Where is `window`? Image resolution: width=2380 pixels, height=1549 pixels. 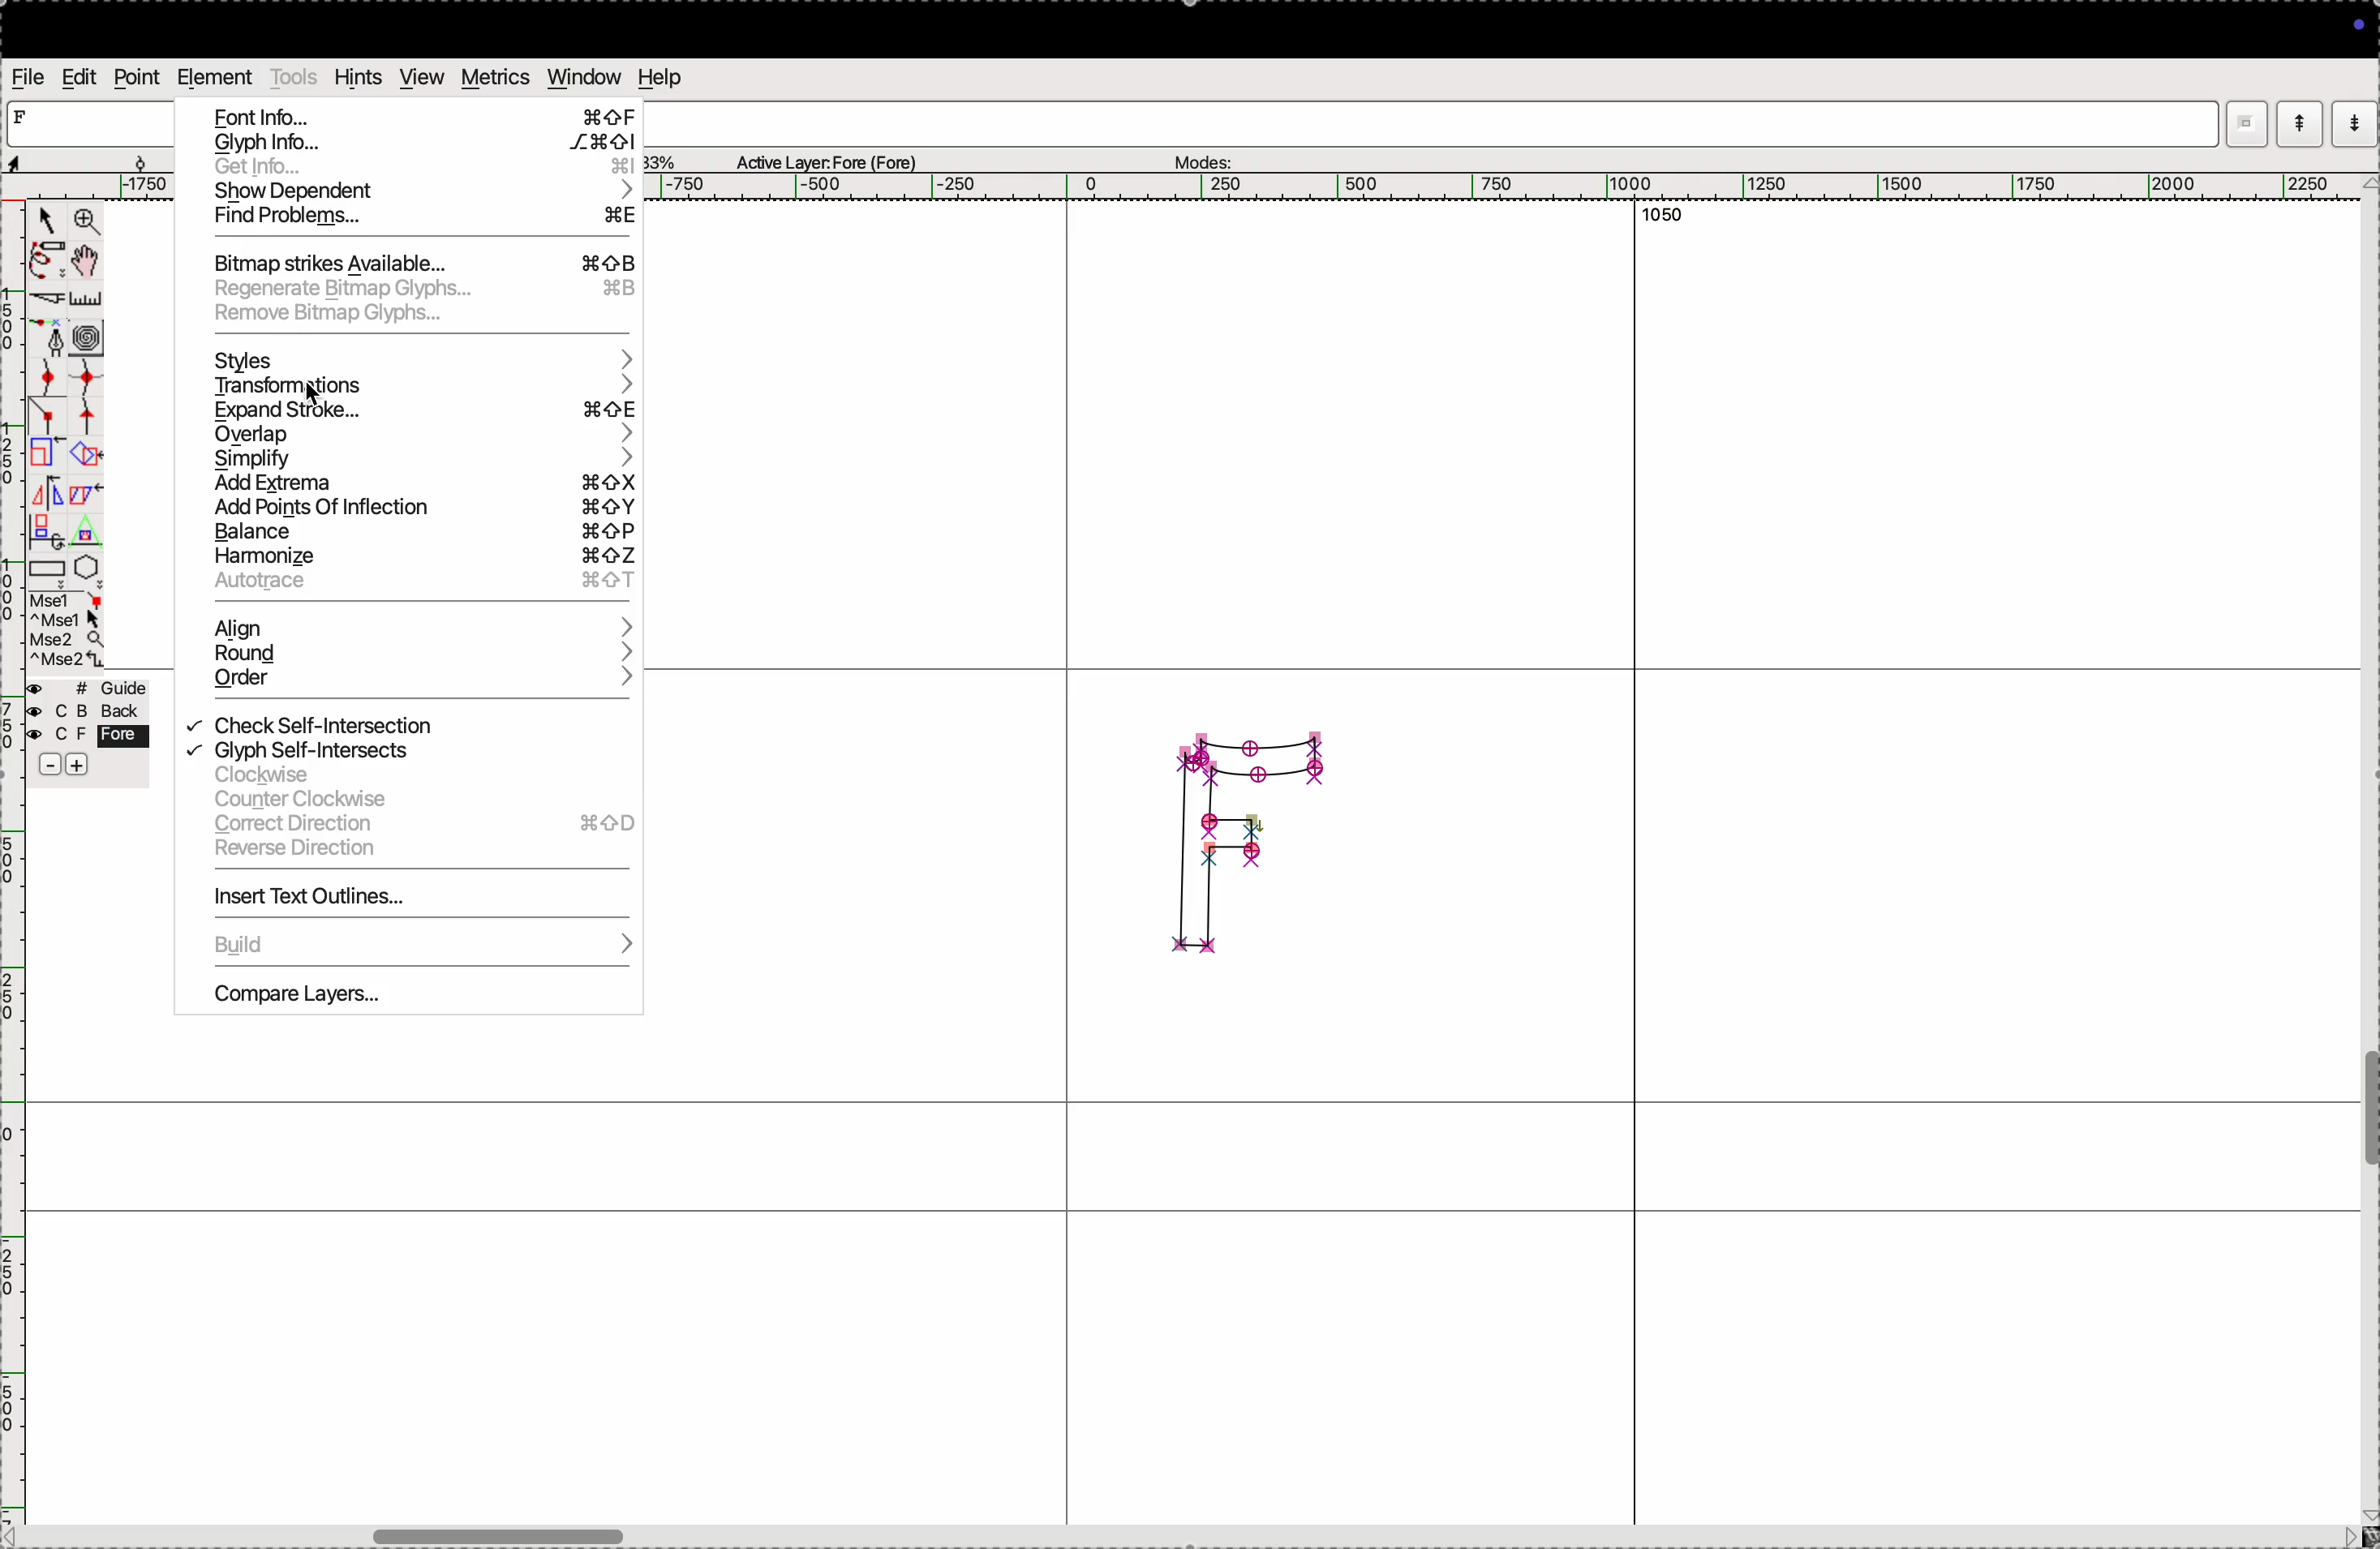 window is located at coordinates (585, 77).